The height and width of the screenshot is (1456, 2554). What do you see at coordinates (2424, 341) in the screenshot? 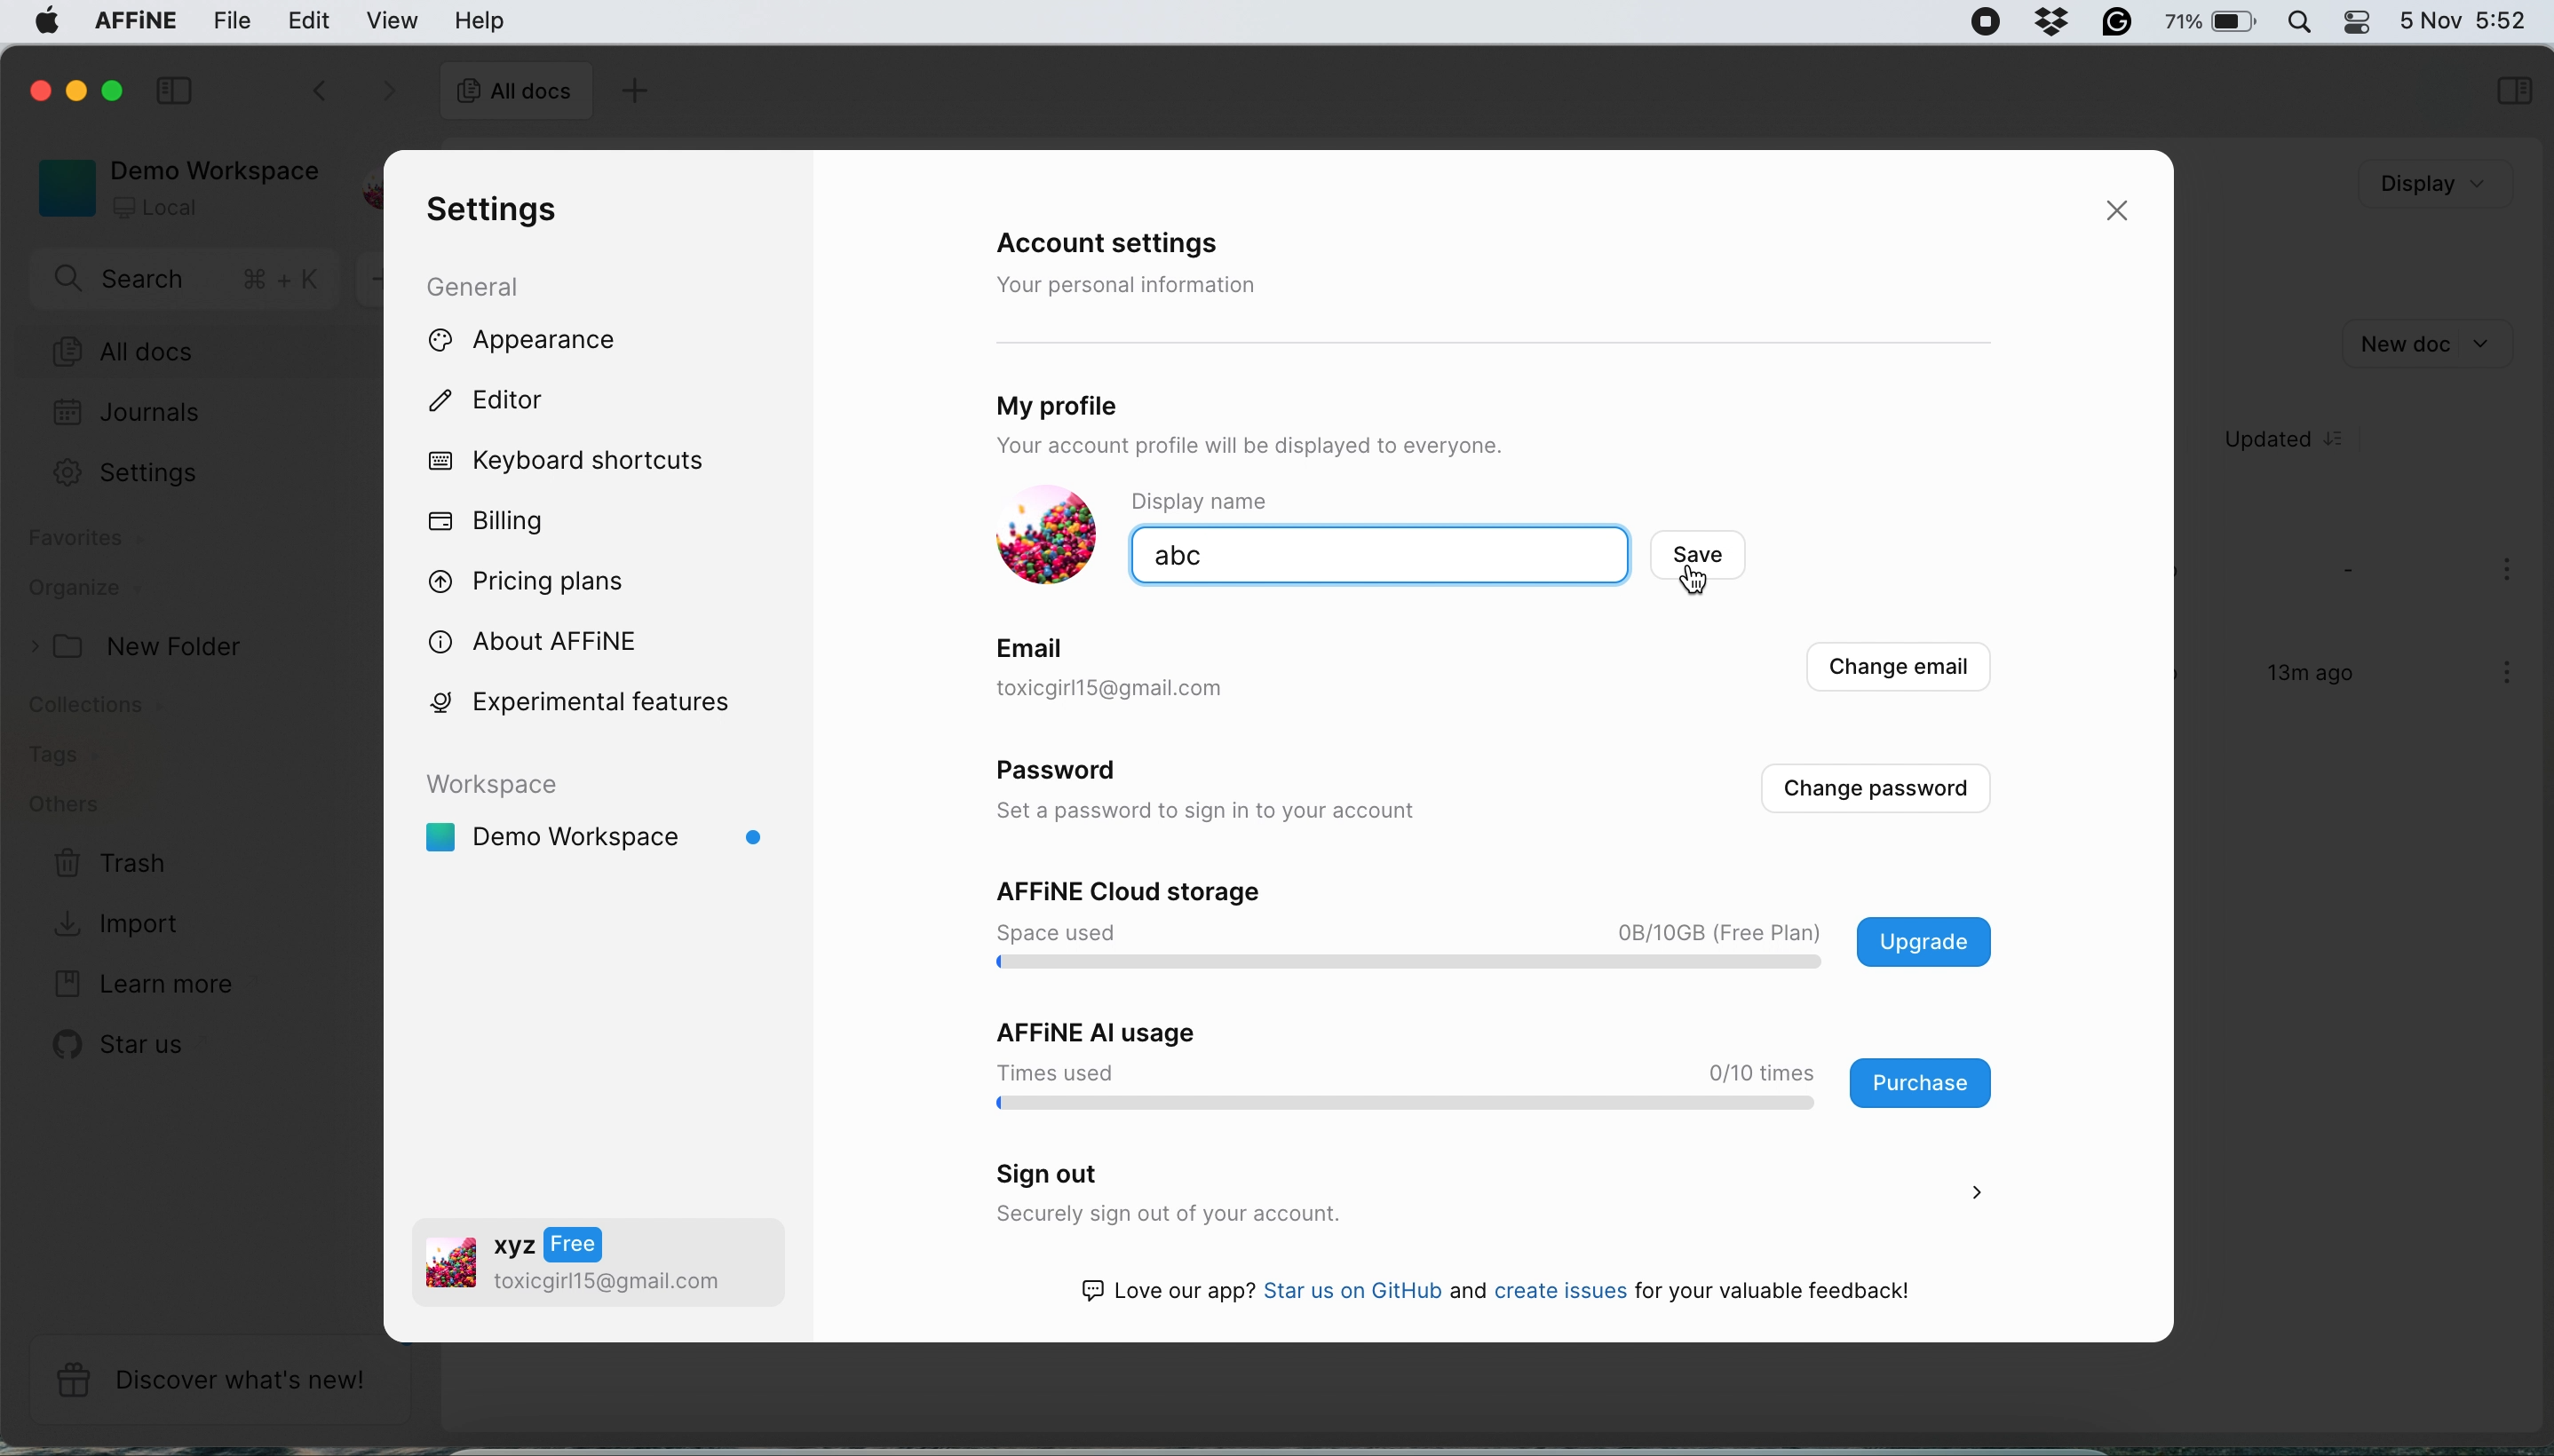
I see `new doc` at bounding box center [2424, 341].